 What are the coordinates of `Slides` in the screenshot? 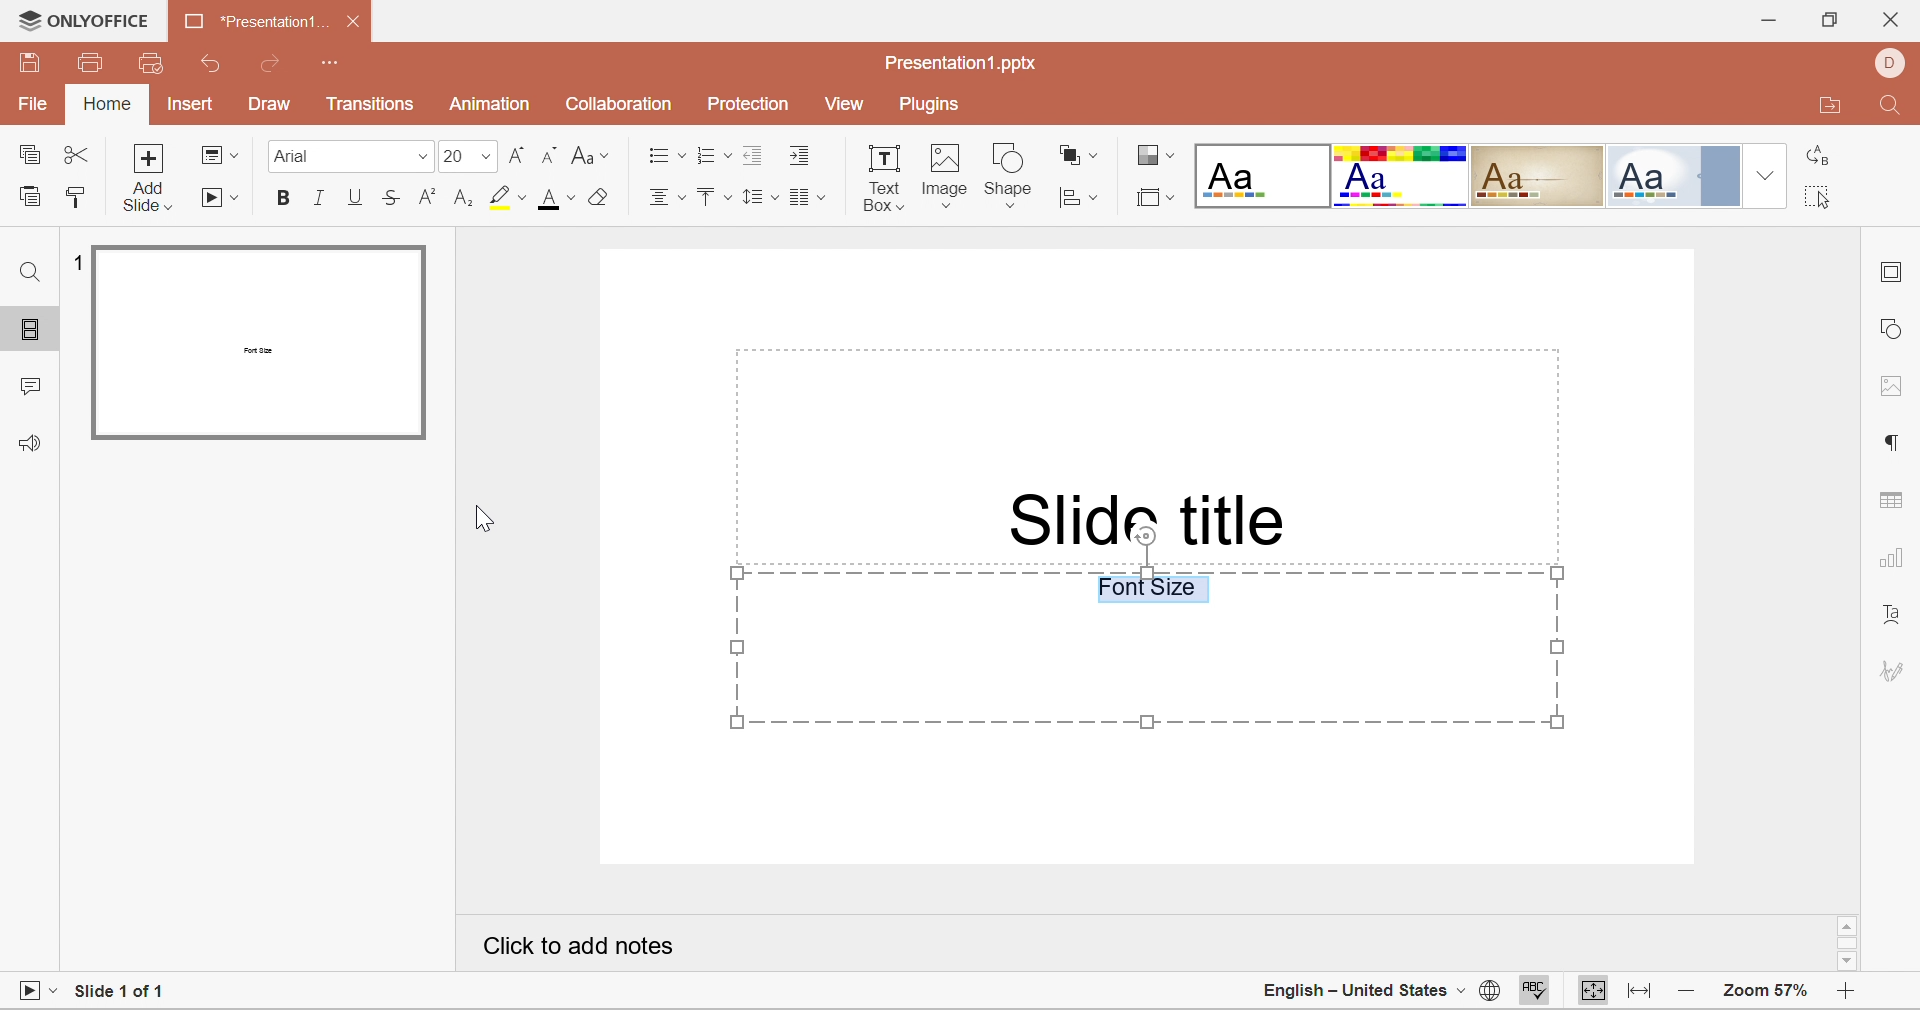 It's located at (33, 331).